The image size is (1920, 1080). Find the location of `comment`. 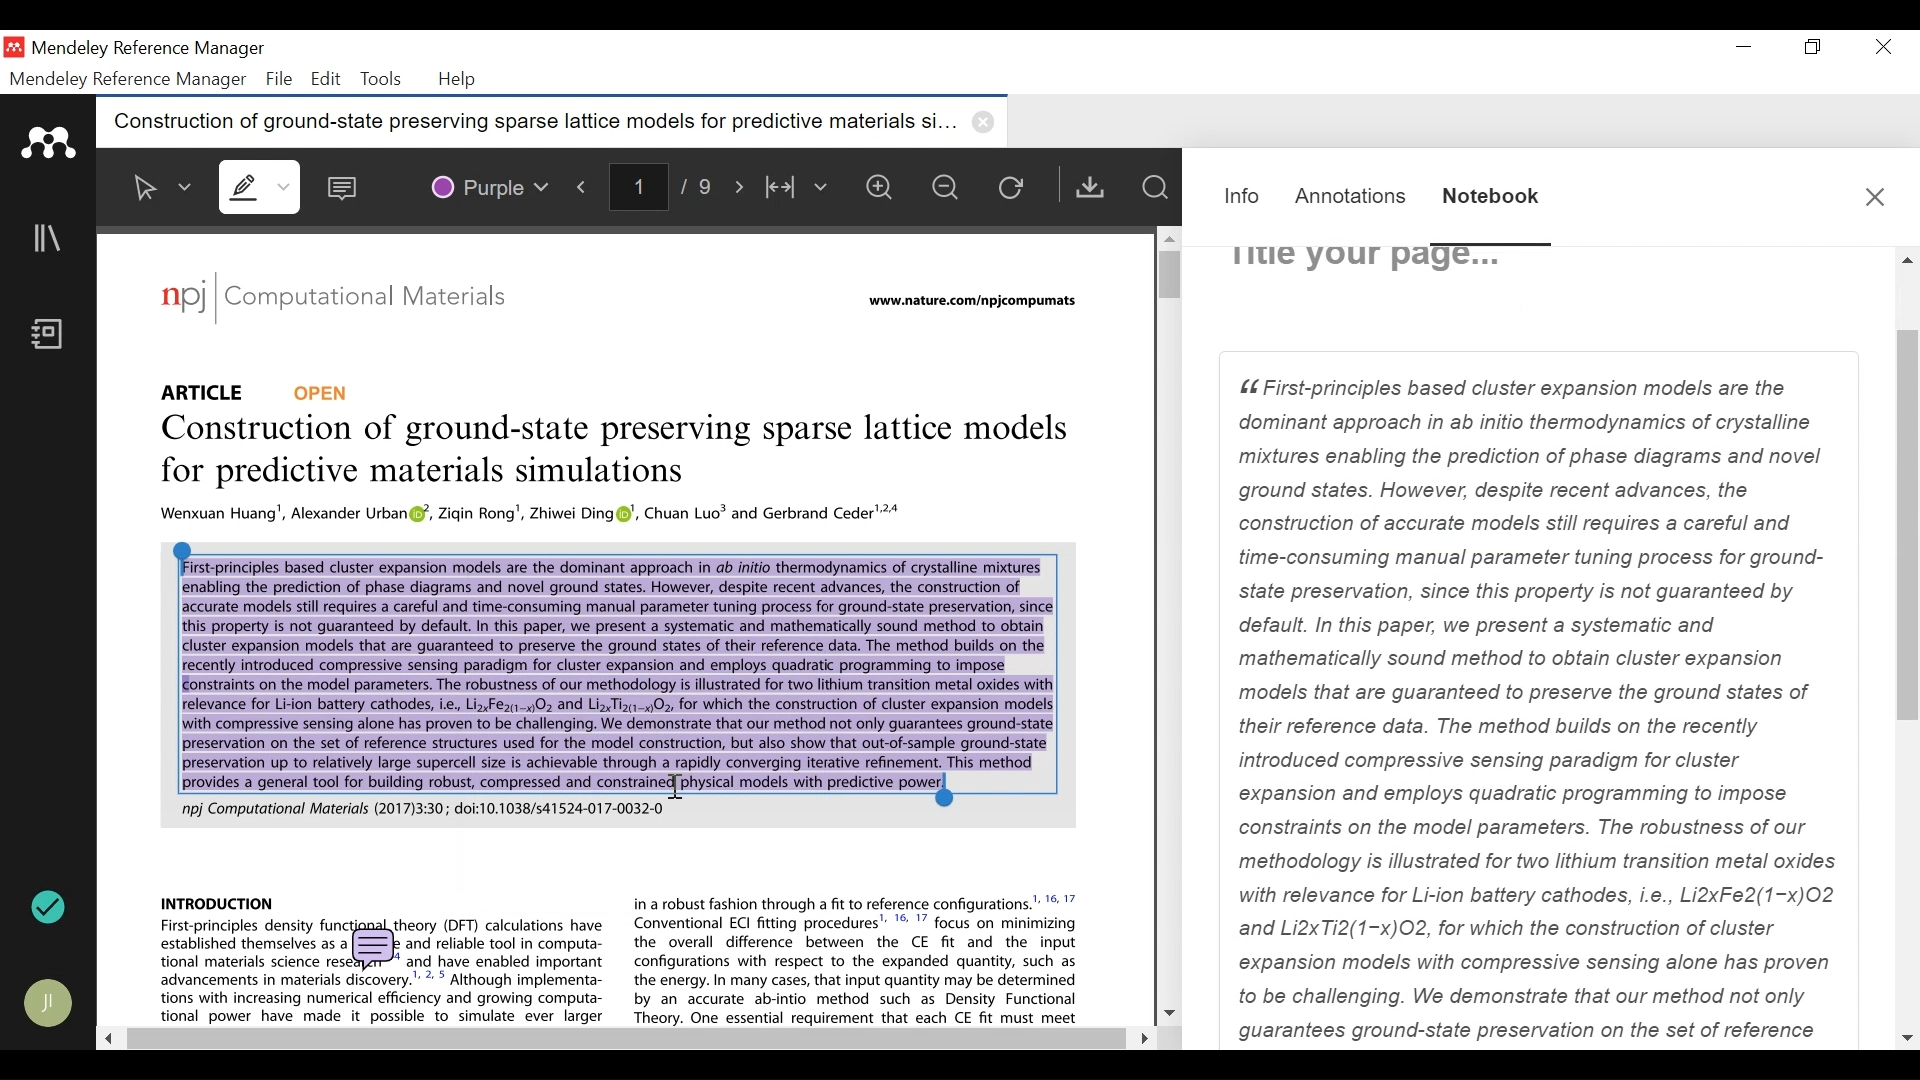

comment is located at coordinates (377, 950).